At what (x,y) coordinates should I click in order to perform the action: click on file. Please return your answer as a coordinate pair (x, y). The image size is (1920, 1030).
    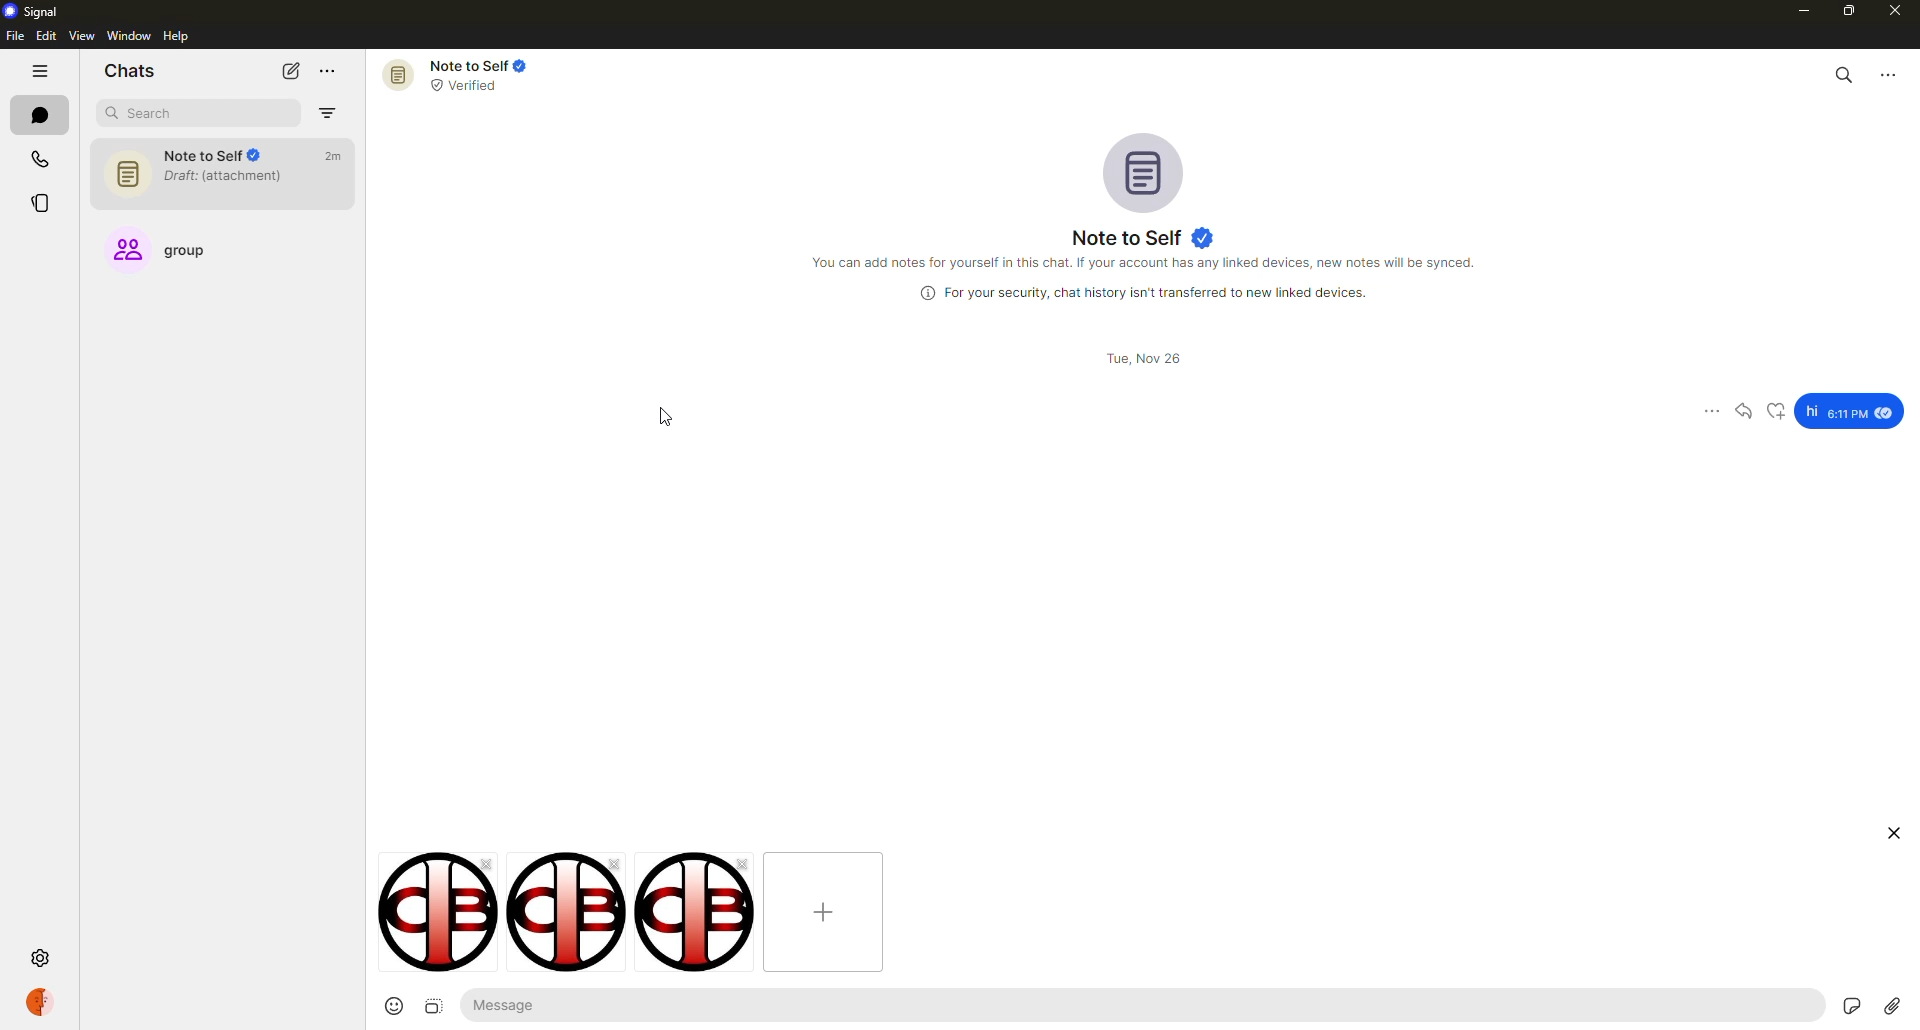
    Looking at the image, I should click on (13, 38).